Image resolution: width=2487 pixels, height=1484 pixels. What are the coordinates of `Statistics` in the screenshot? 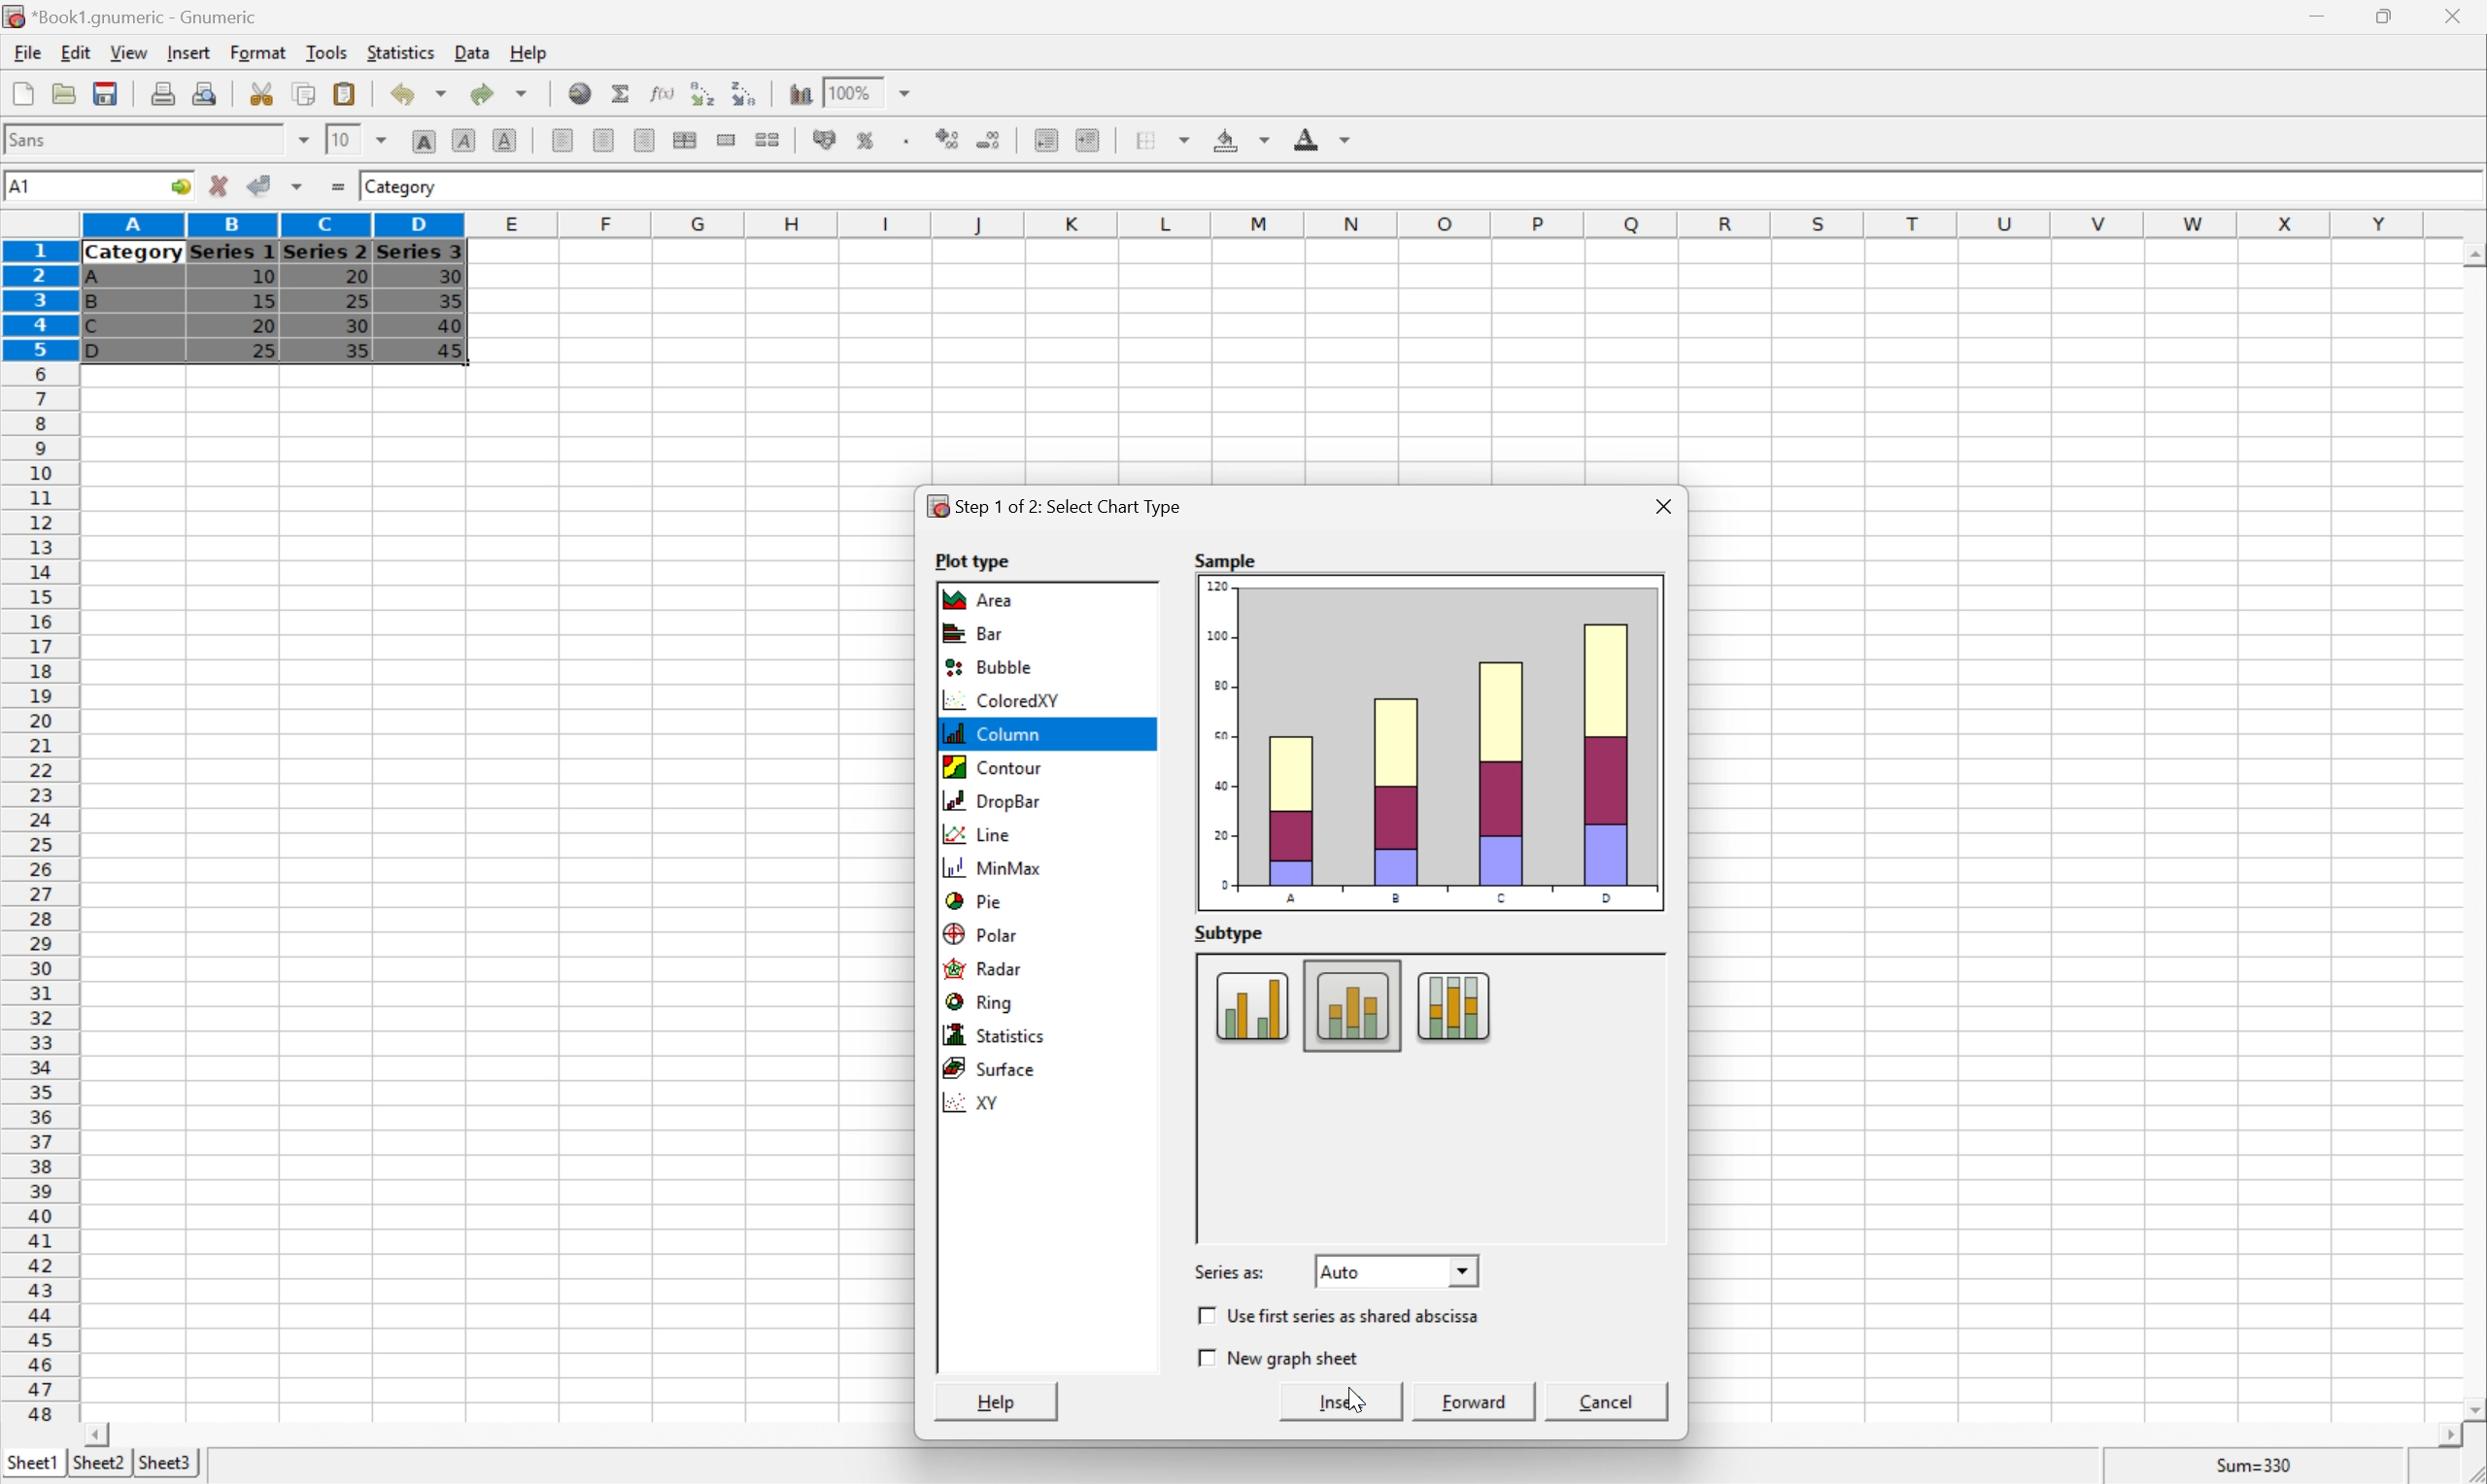 It's located at (403, 53).